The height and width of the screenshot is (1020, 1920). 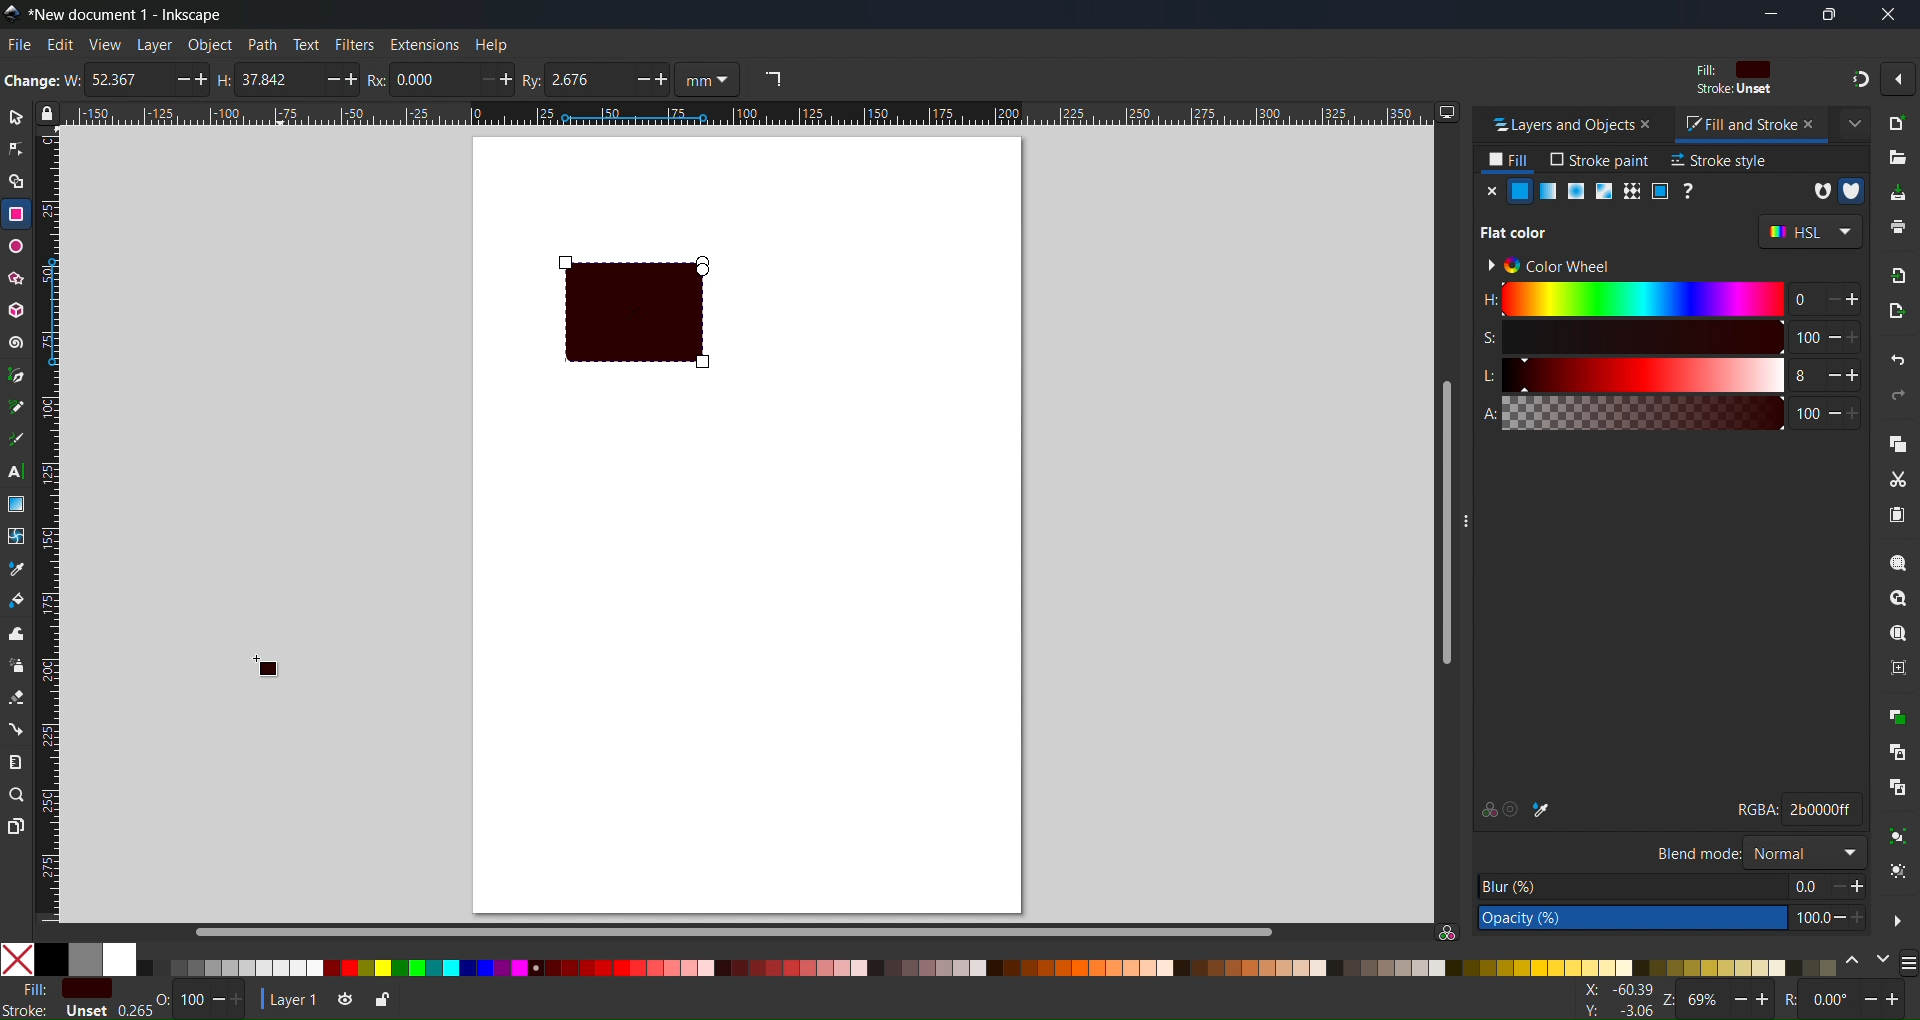 What do you see at coordinates (1440, 523) in the screenshot?
I see `Vertical scroll bar` at bounding box center [1440, 523].